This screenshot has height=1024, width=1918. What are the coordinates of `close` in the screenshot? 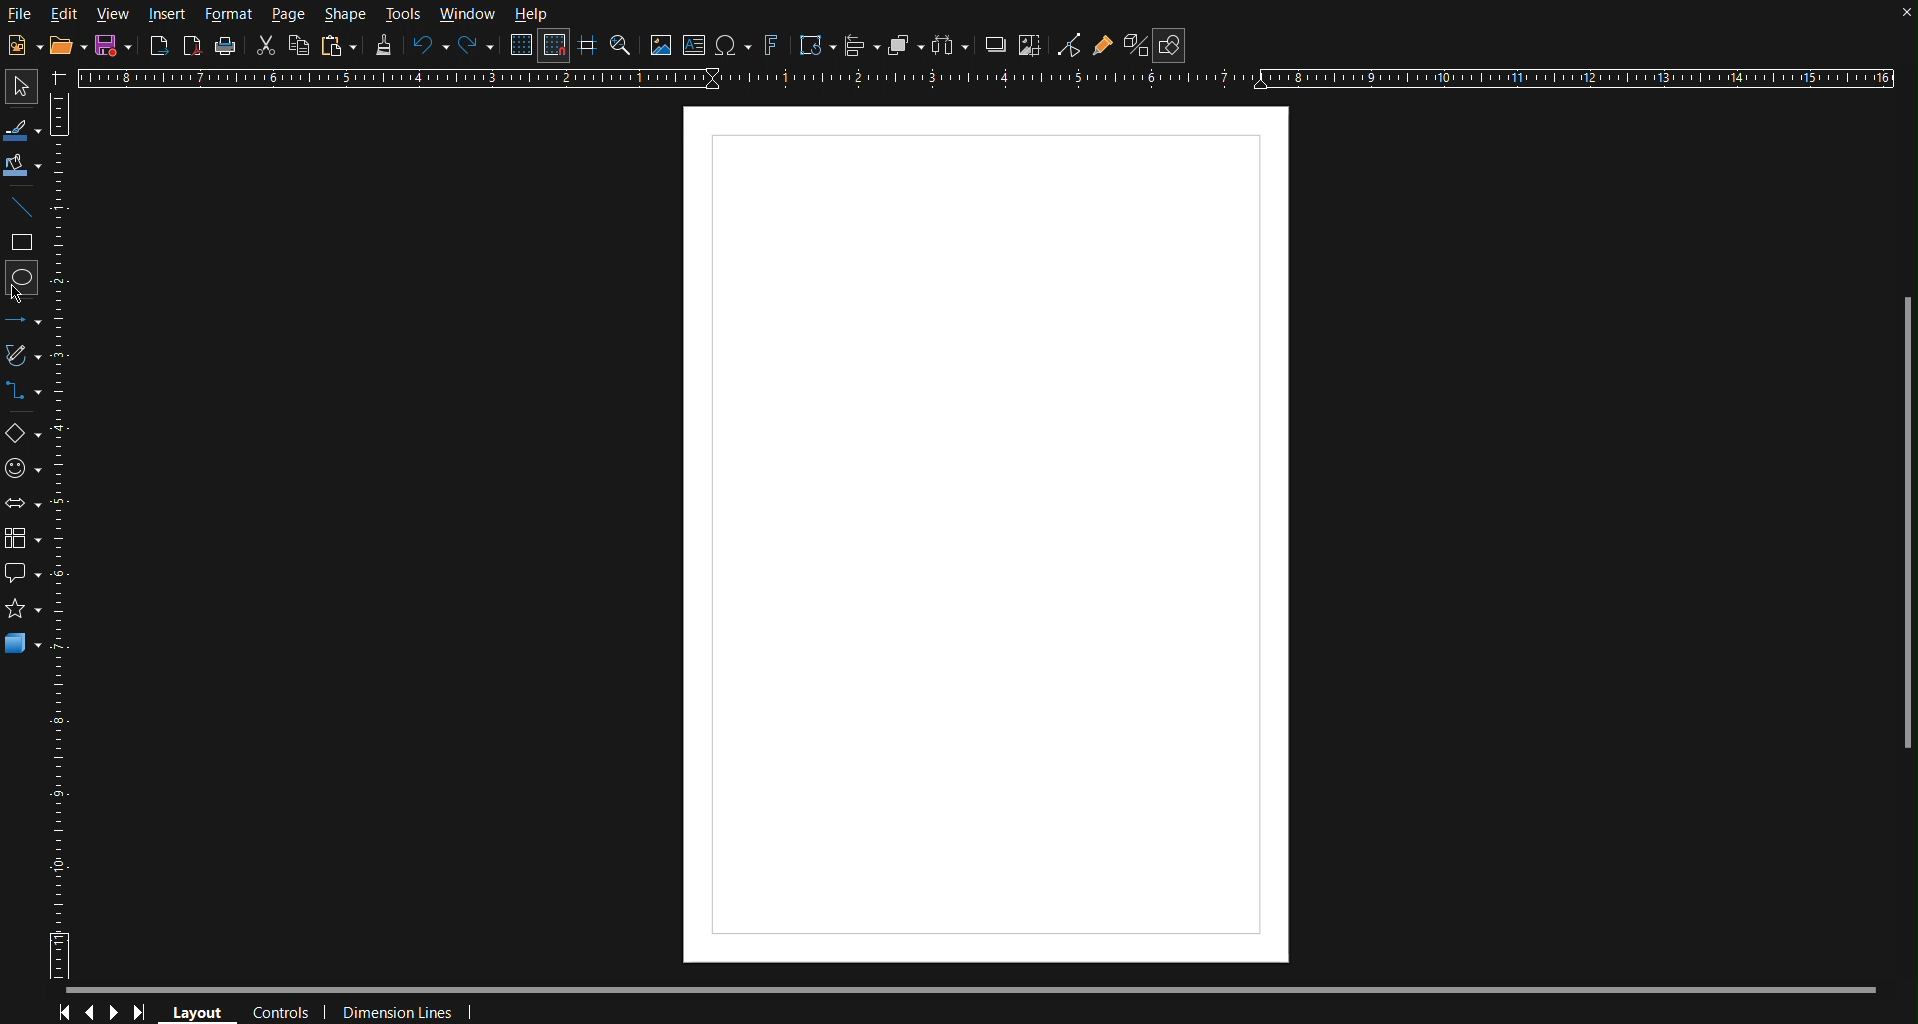 It's located at (1899, 17).